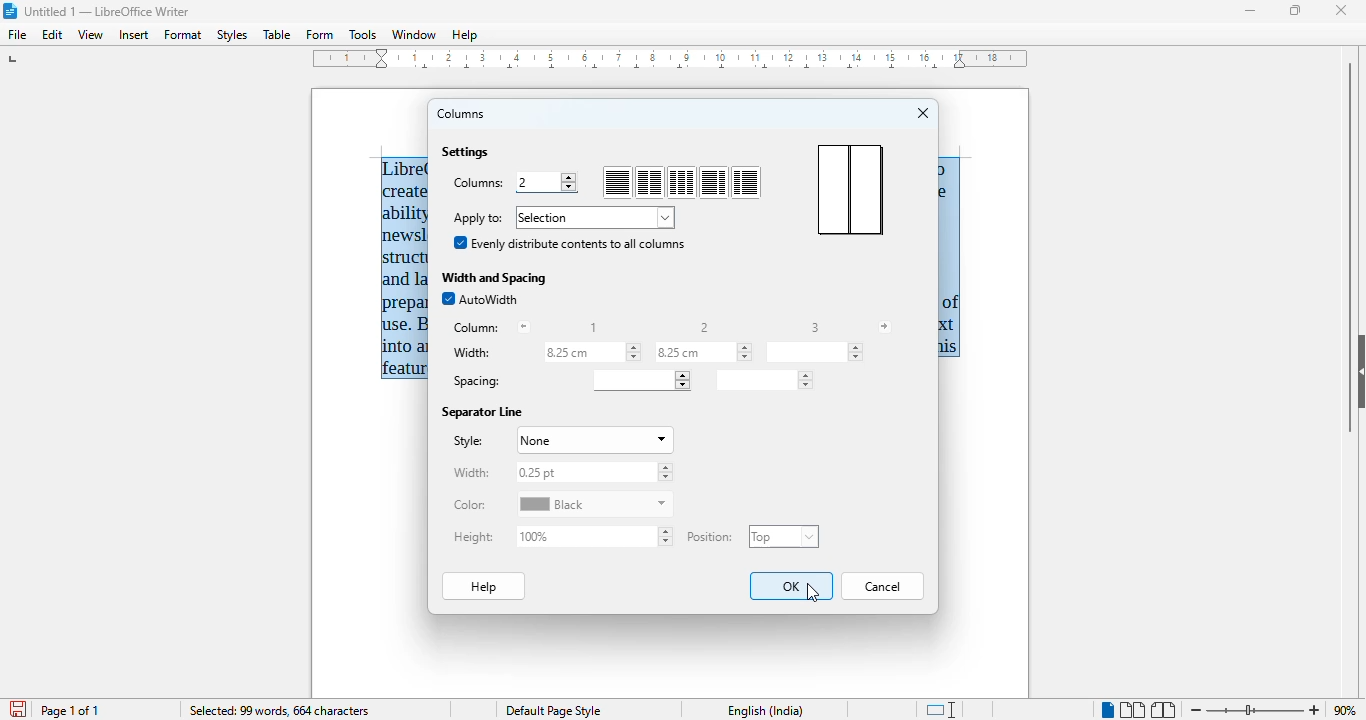 This screenshot has width=1366, height=720. I want to click on 100%, so click(597, 536).